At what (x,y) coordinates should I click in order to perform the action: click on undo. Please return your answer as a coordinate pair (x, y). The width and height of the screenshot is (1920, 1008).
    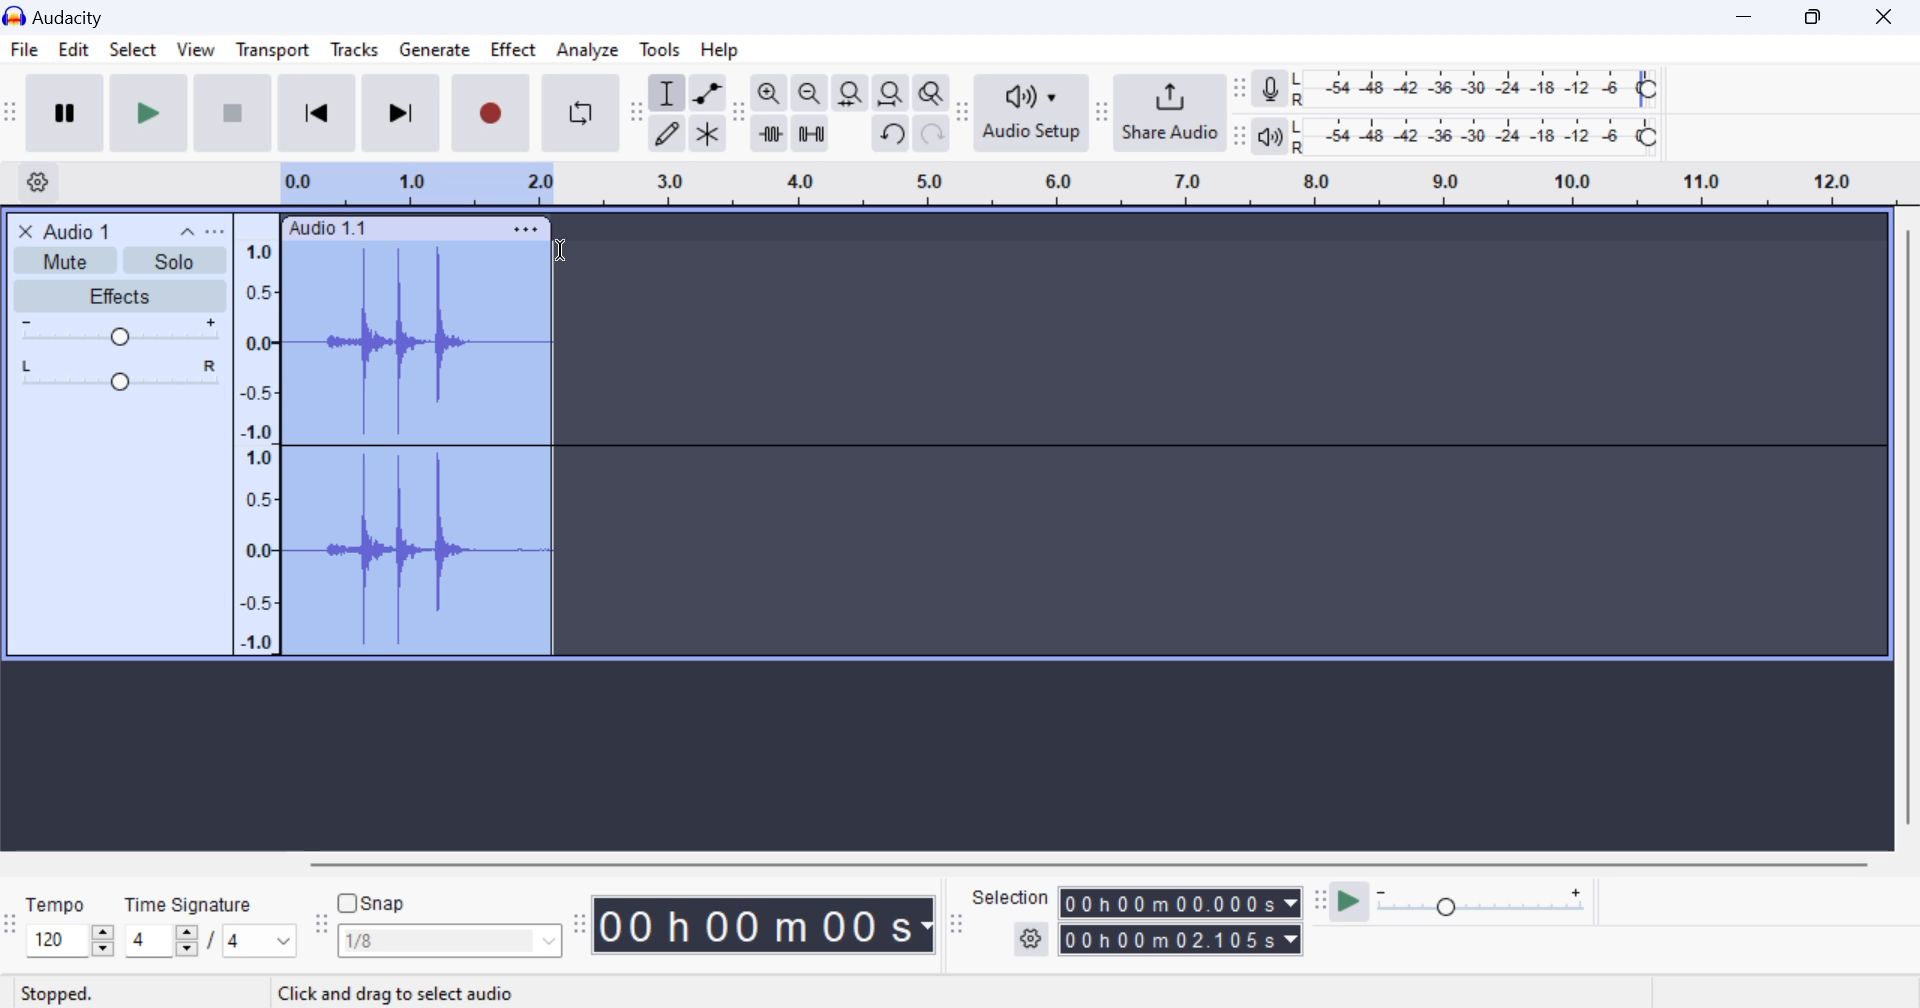
    Looking at the image, I should click on (893, 134).